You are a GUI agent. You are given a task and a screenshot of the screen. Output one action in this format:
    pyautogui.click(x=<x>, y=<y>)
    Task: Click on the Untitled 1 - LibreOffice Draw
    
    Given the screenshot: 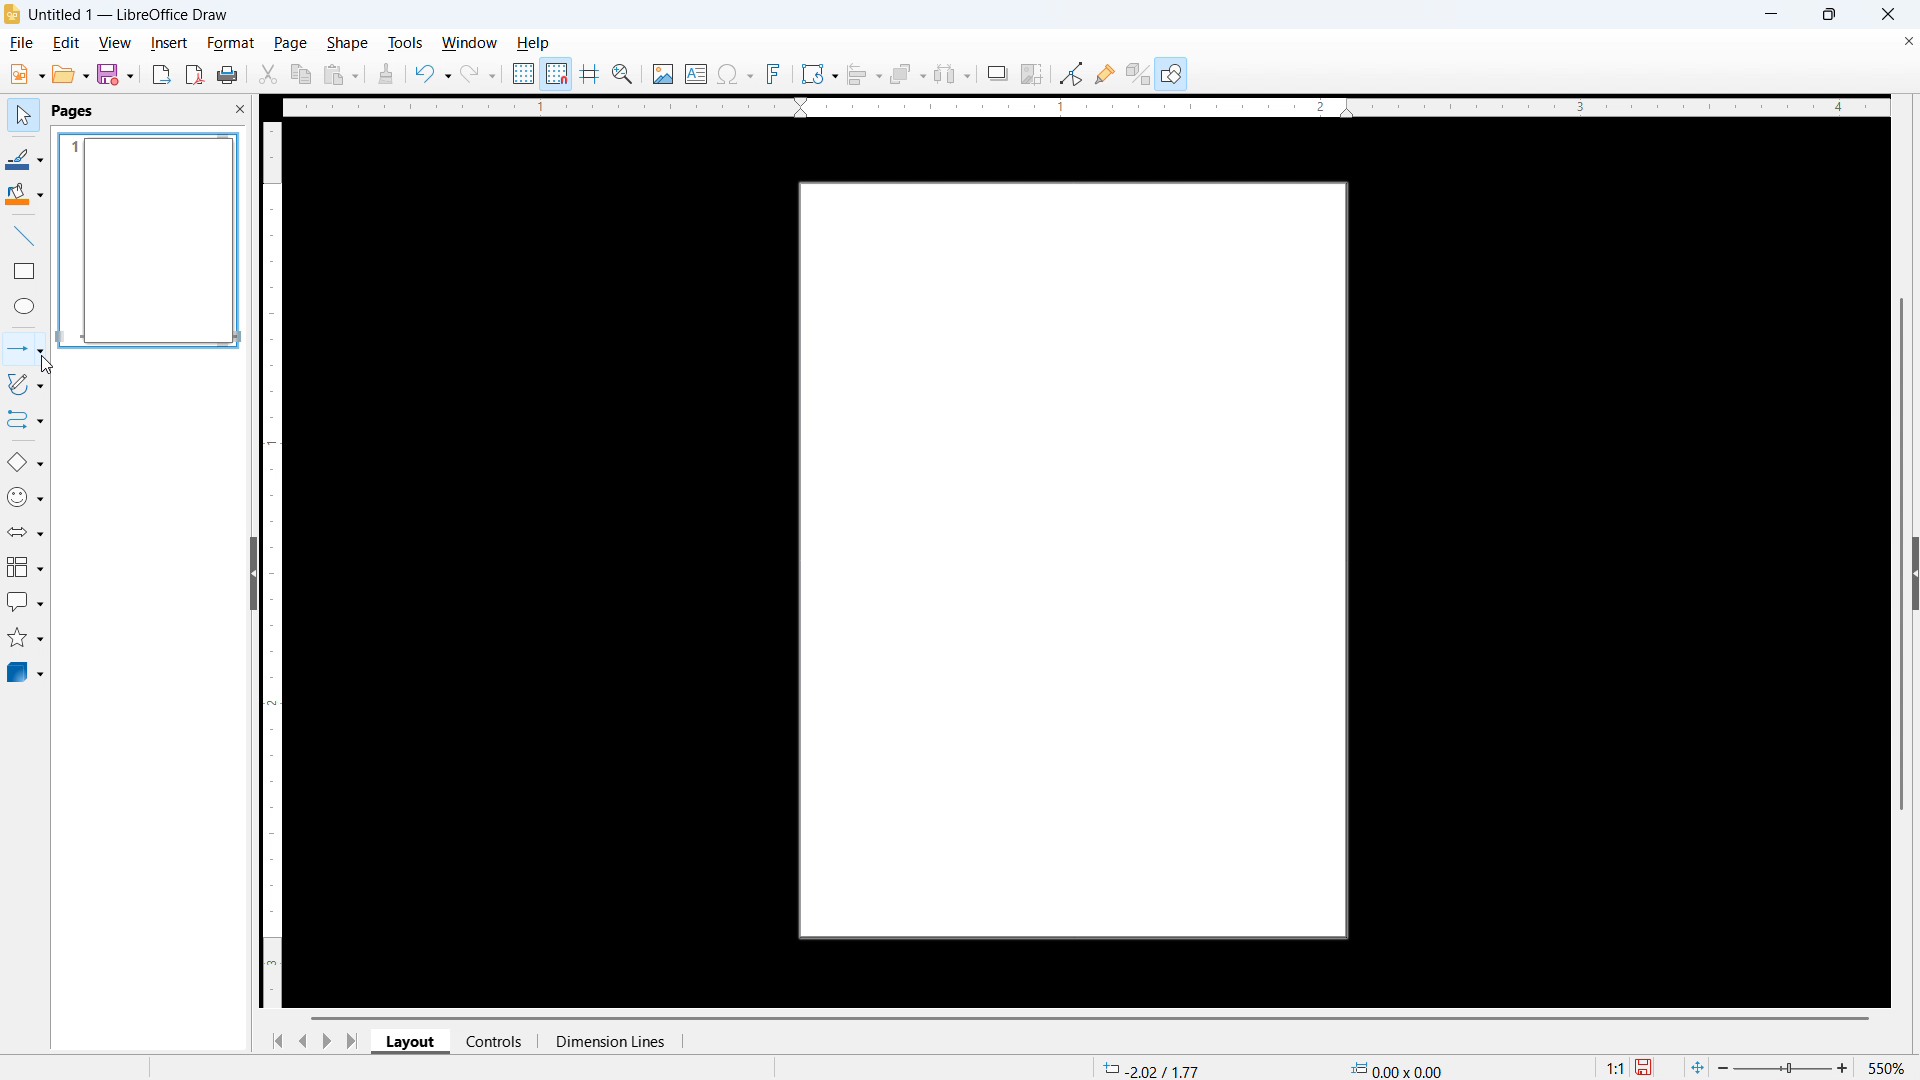 What is the action you would take?
    pyautogui.click(x=130, y=15)
    